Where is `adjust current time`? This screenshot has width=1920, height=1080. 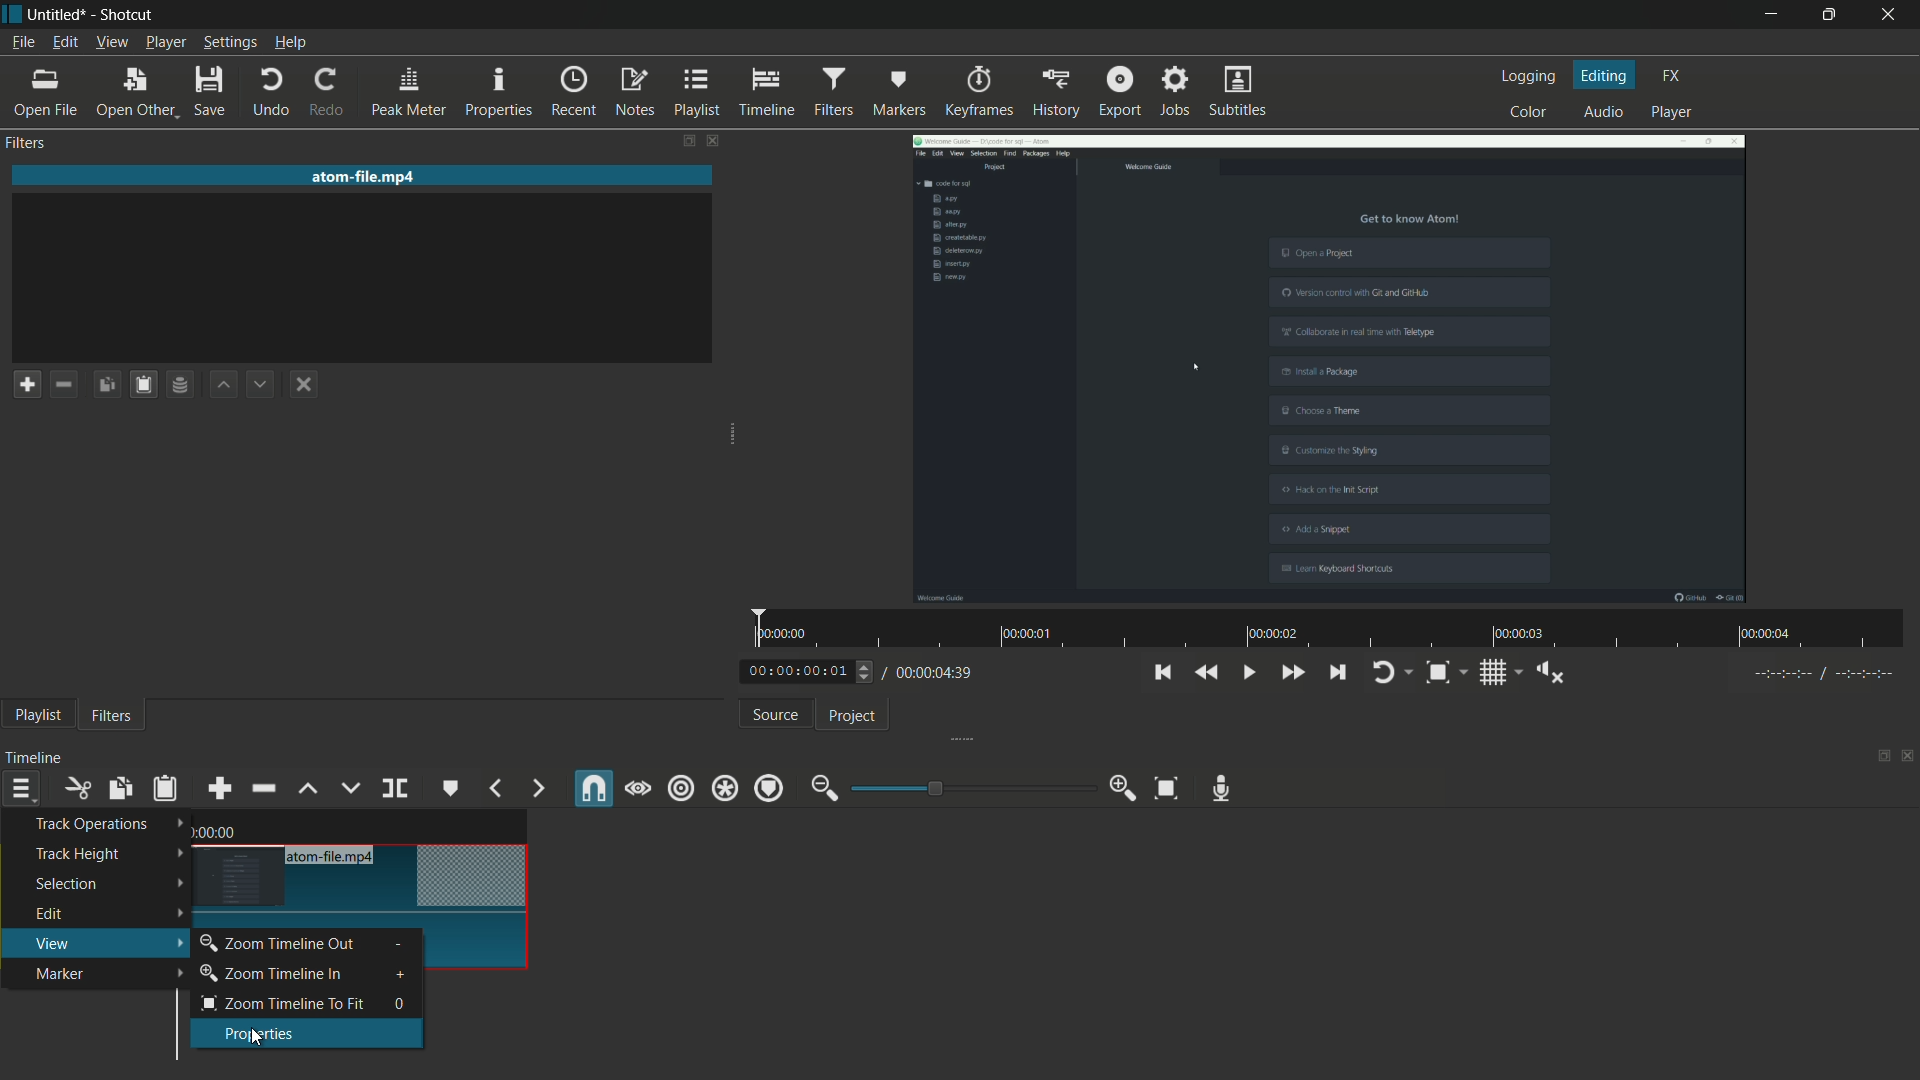
adjust current time is located at coordinates (811, 670).